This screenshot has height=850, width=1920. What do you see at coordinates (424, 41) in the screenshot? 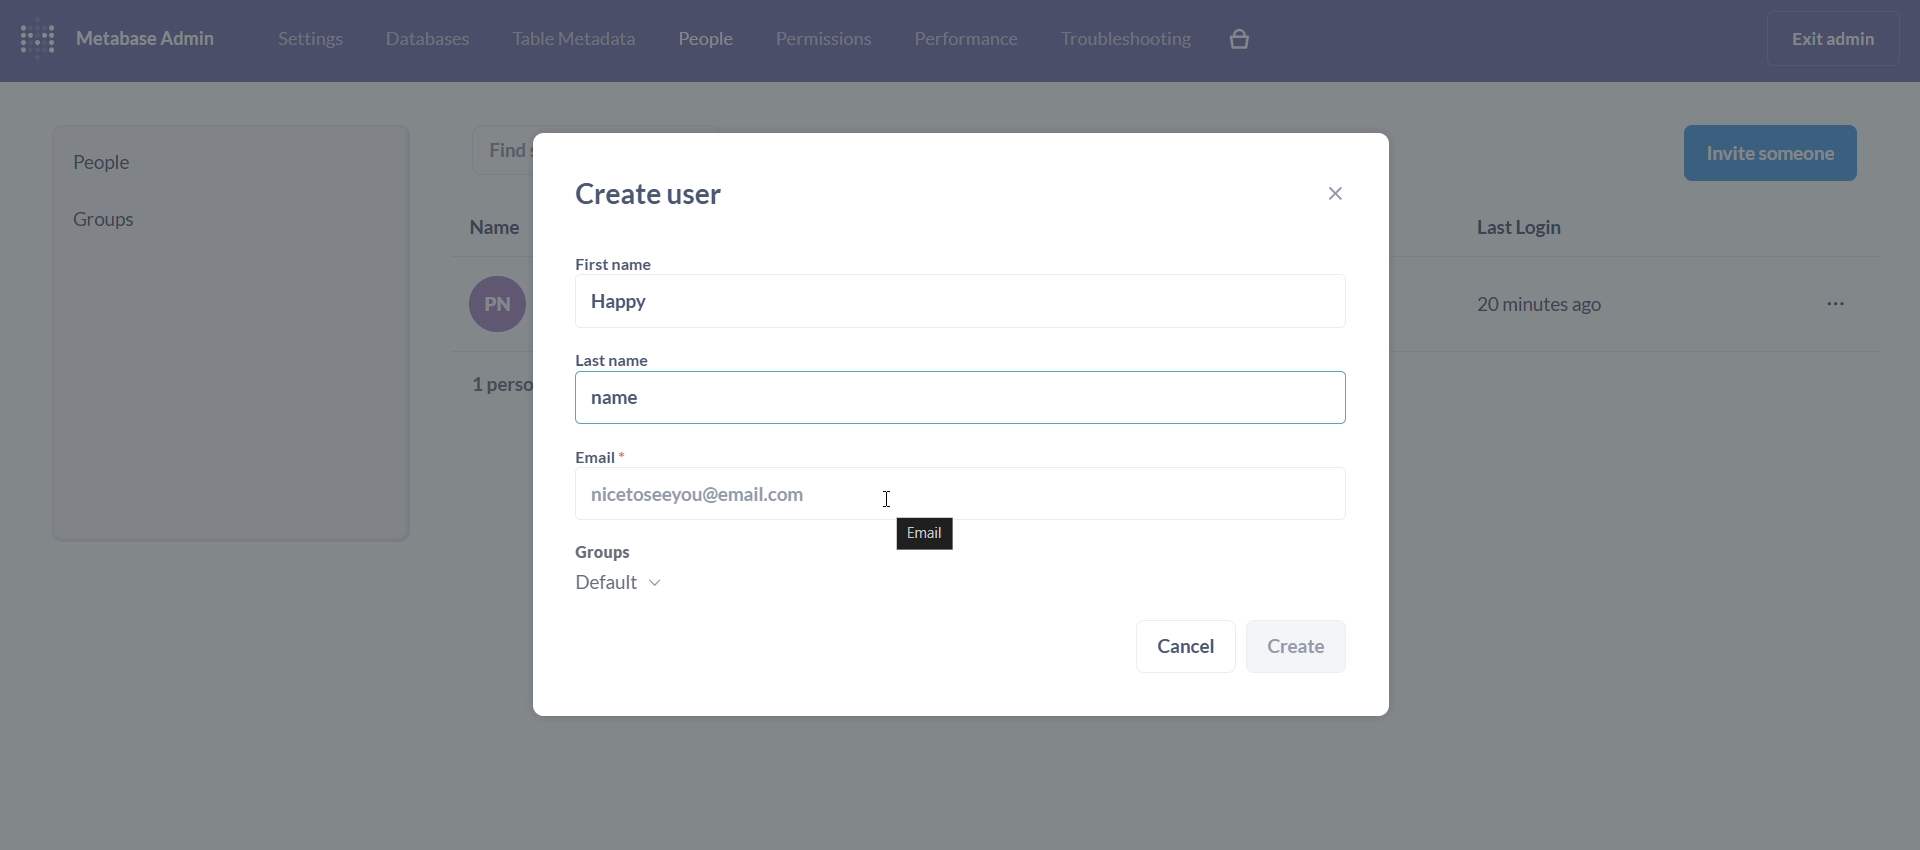
I see `database` at bounding box center [424, 41].